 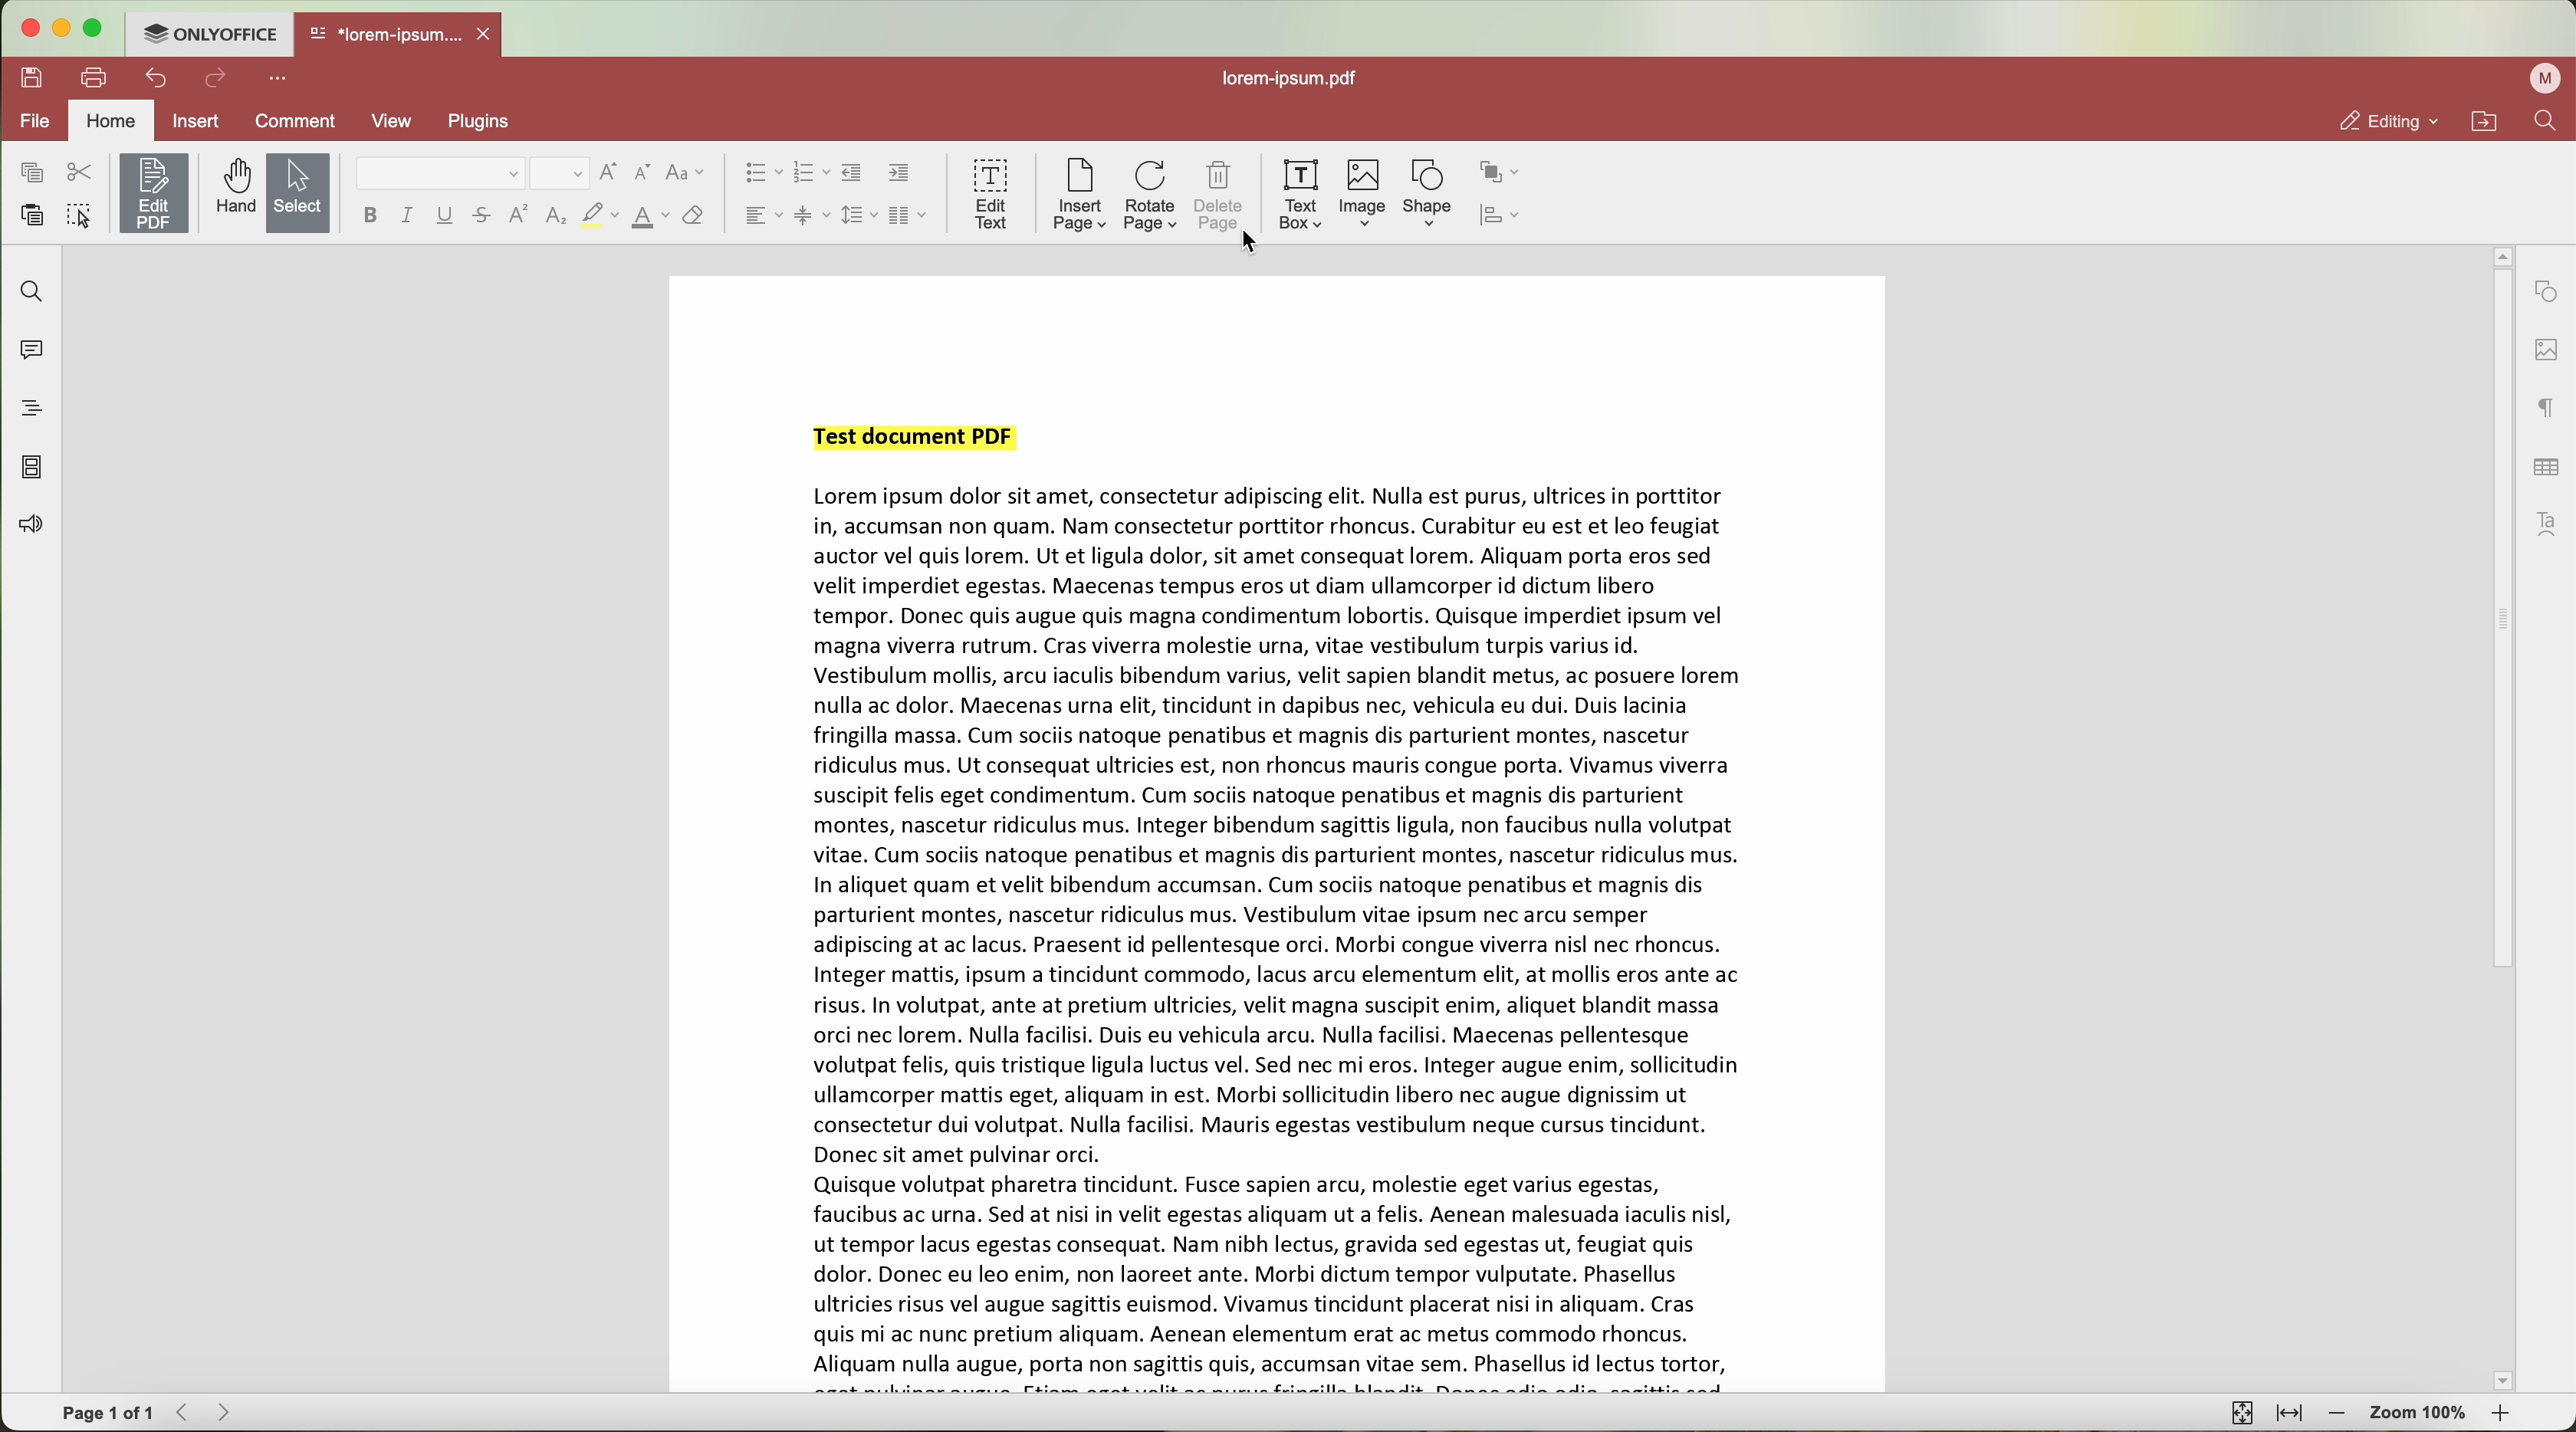 I want to click on change case, so click(x=689, y=176).